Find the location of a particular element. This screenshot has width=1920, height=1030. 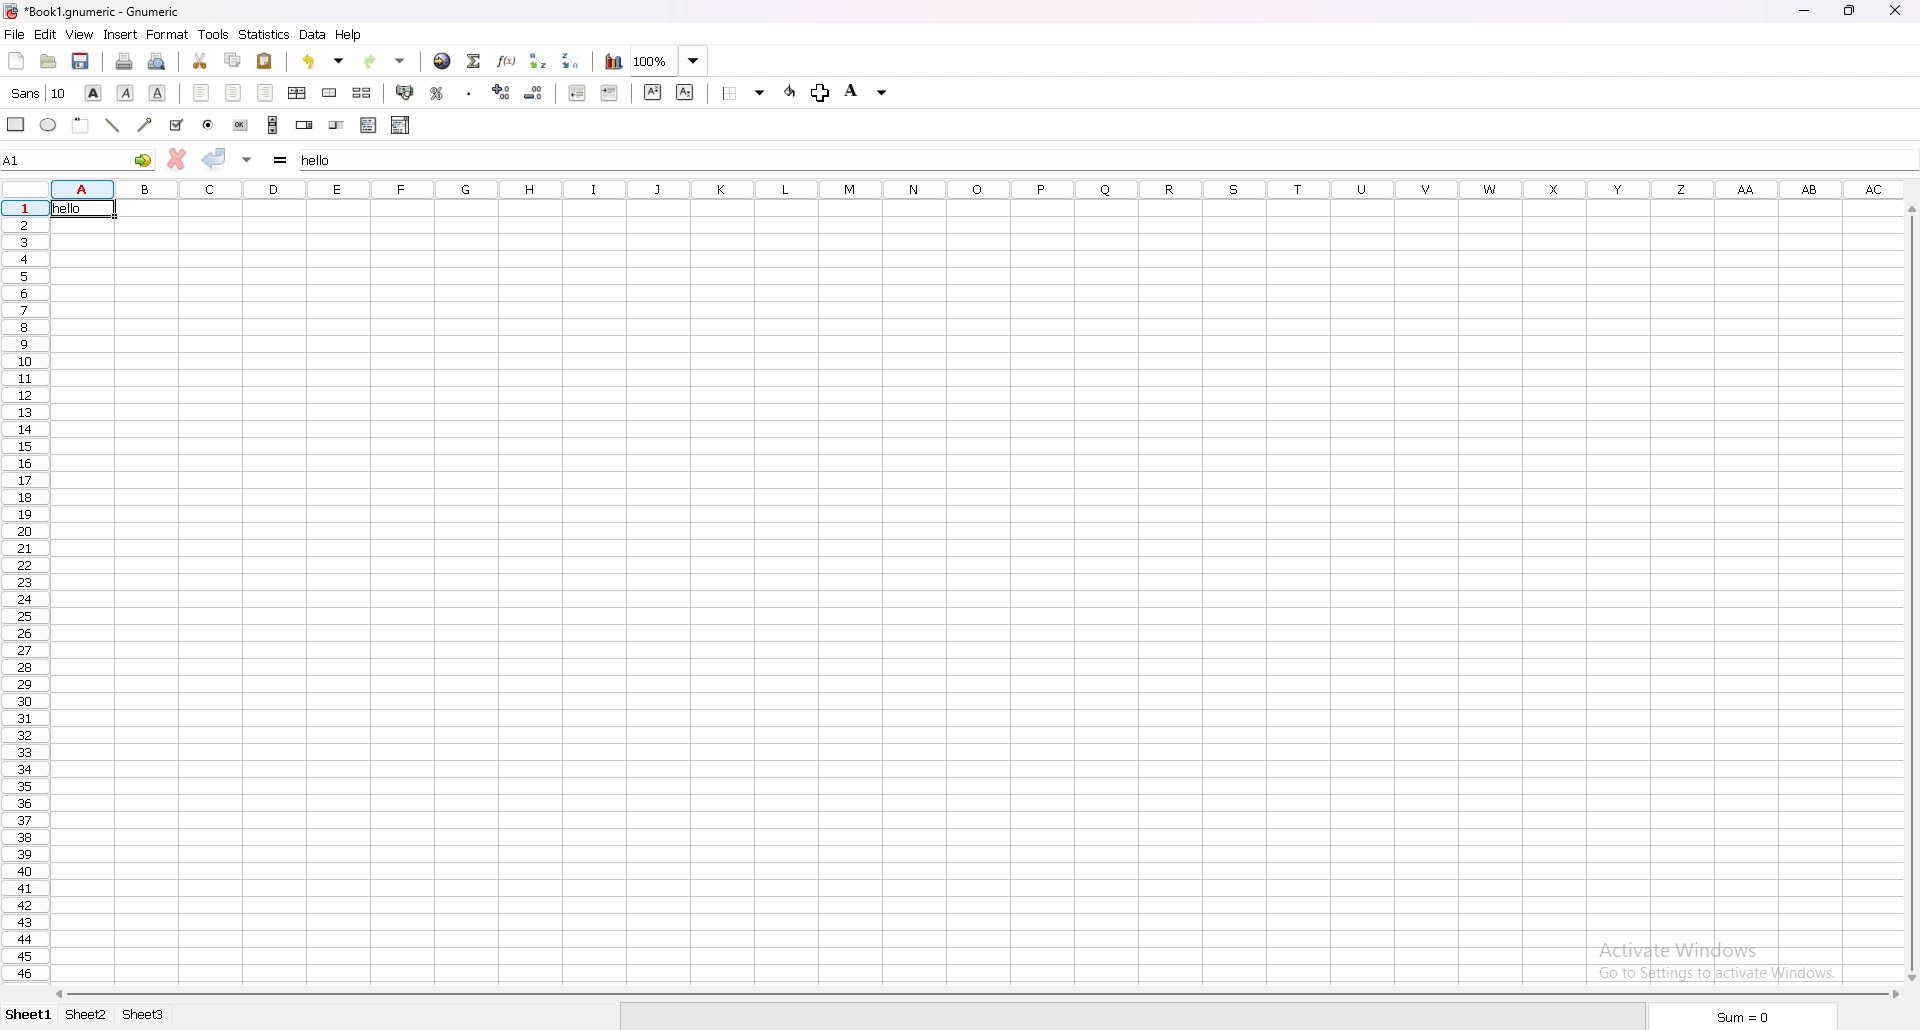

rows is located at coordinates (19, 590).